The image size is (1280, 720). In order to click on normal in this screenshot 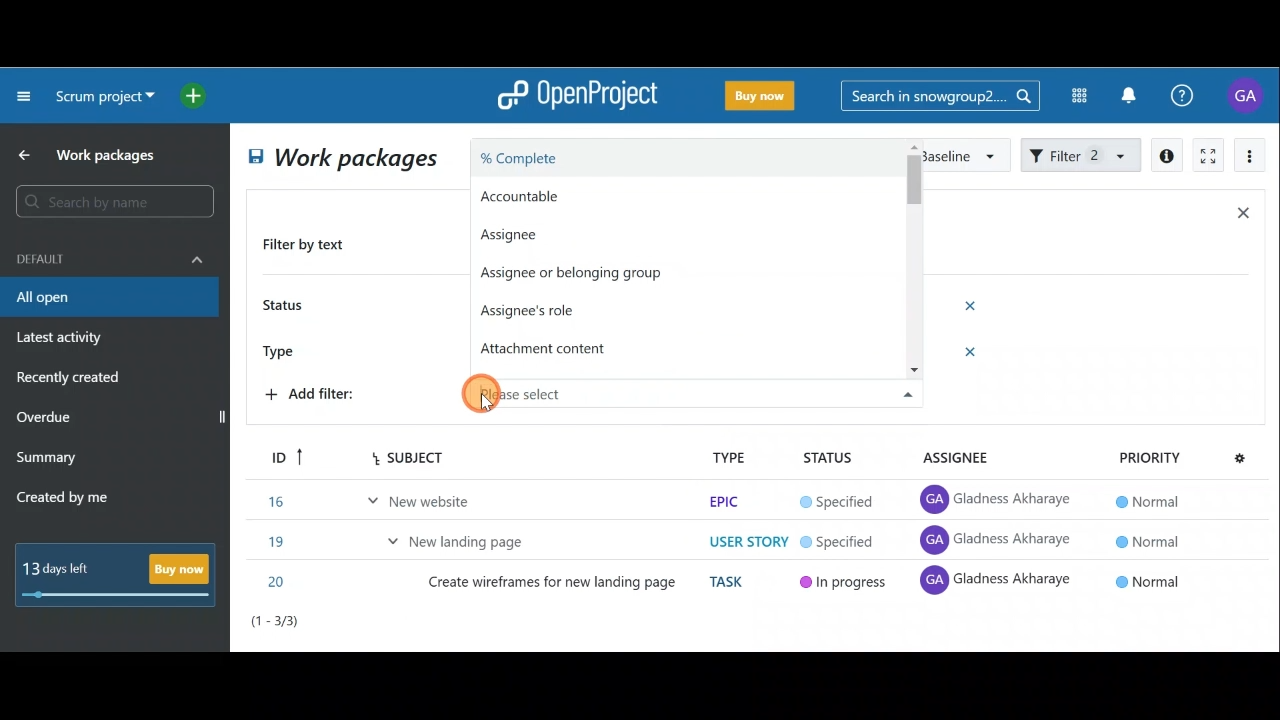, I will do `click(1145, 501)`.